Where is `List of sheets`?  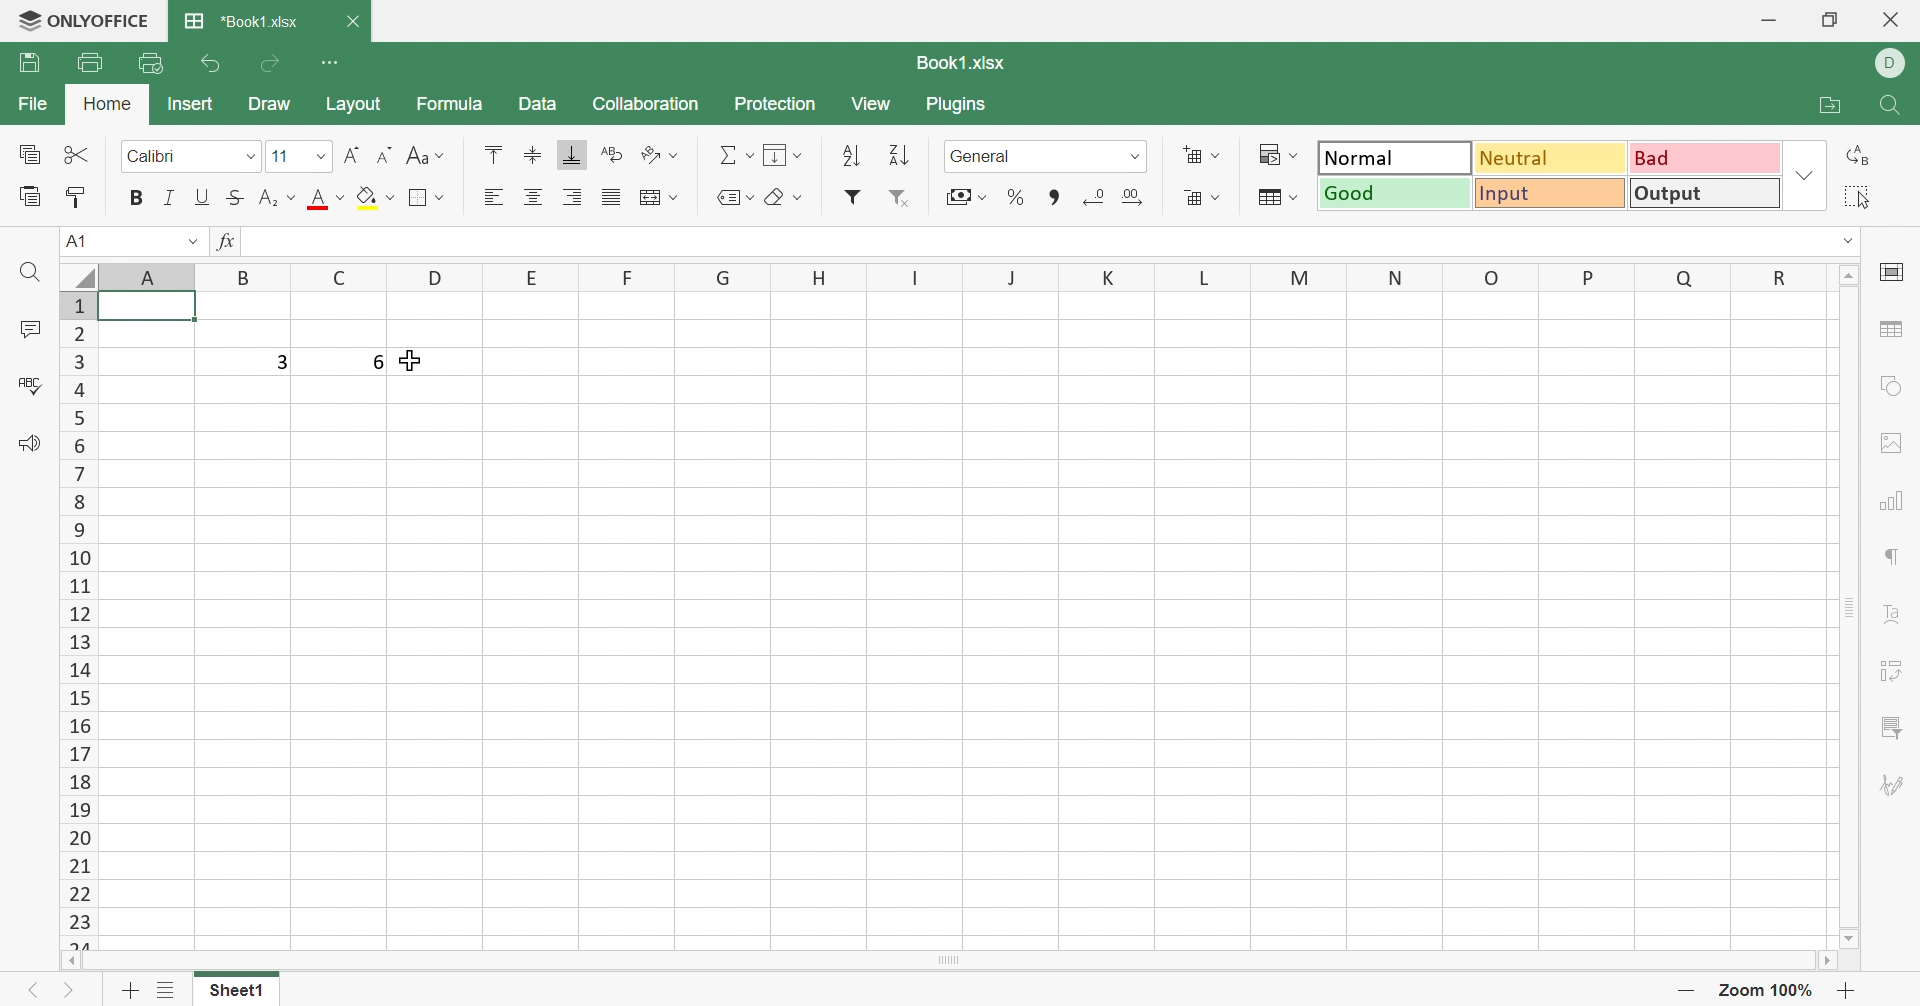 List of sheets is located at coordinates (166, 990).